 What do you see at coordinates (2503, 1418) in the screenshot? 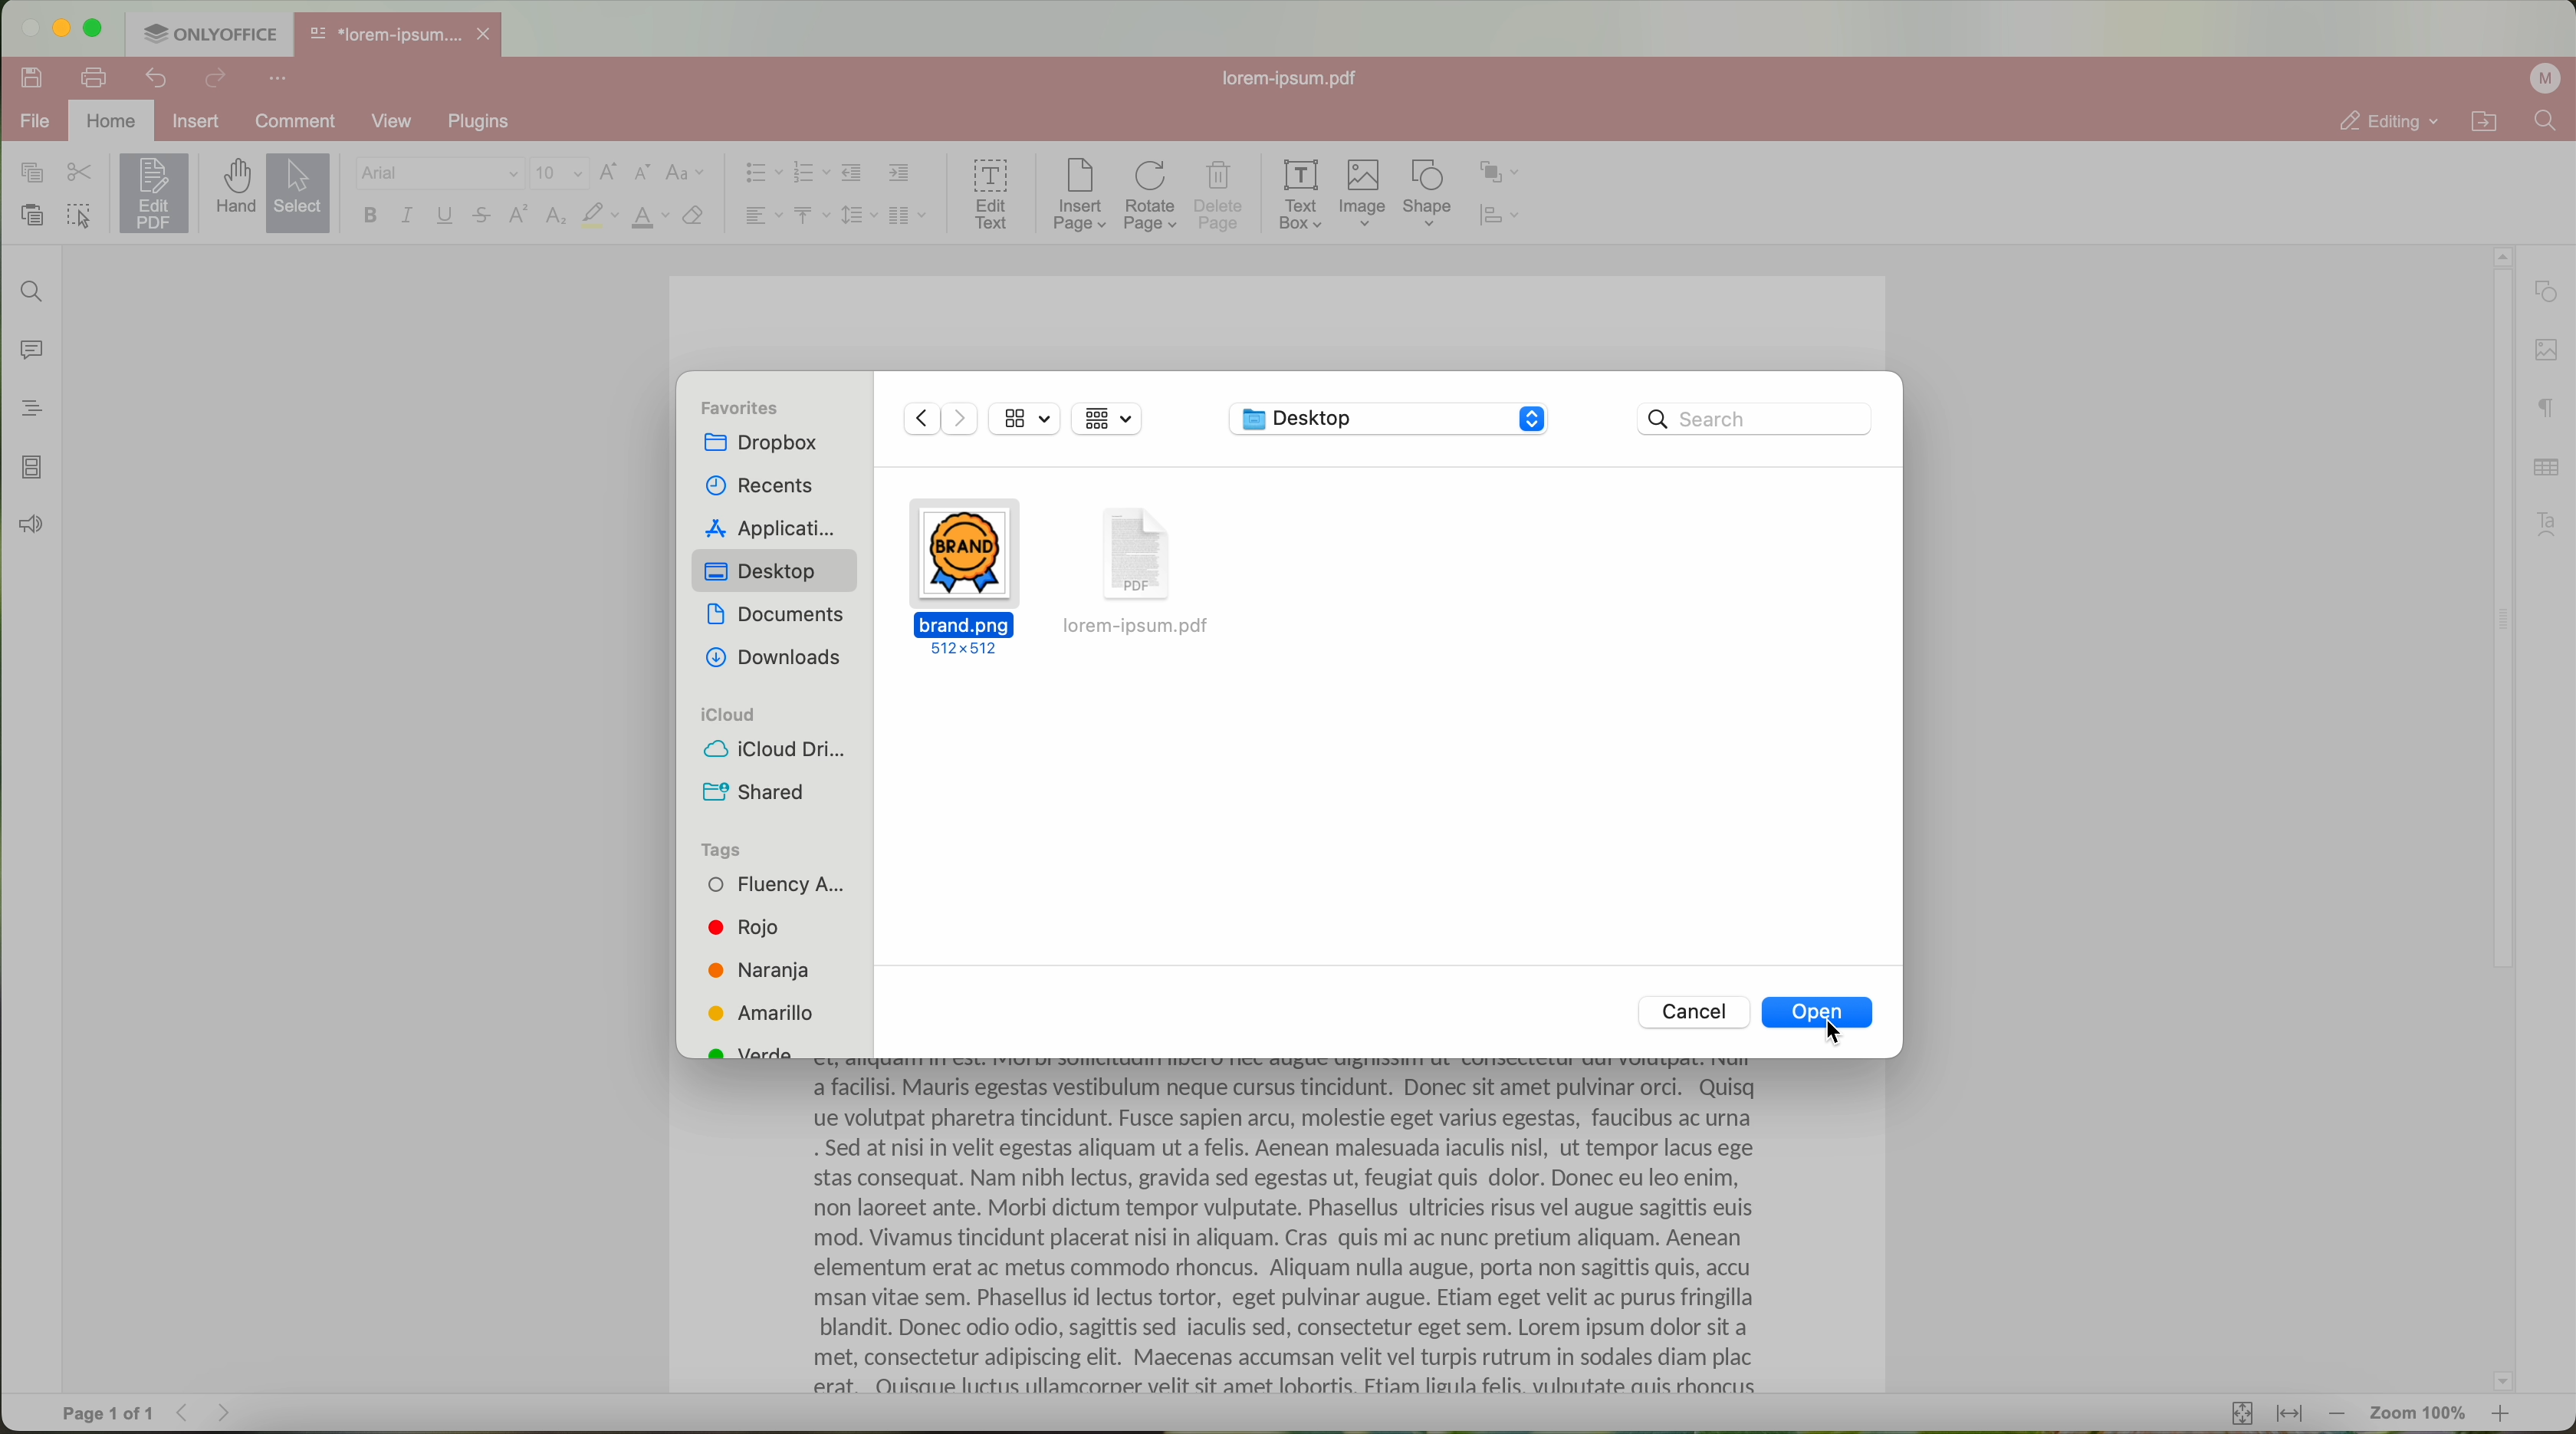
I see `zoom in` at bounding box center [2503, 1418].